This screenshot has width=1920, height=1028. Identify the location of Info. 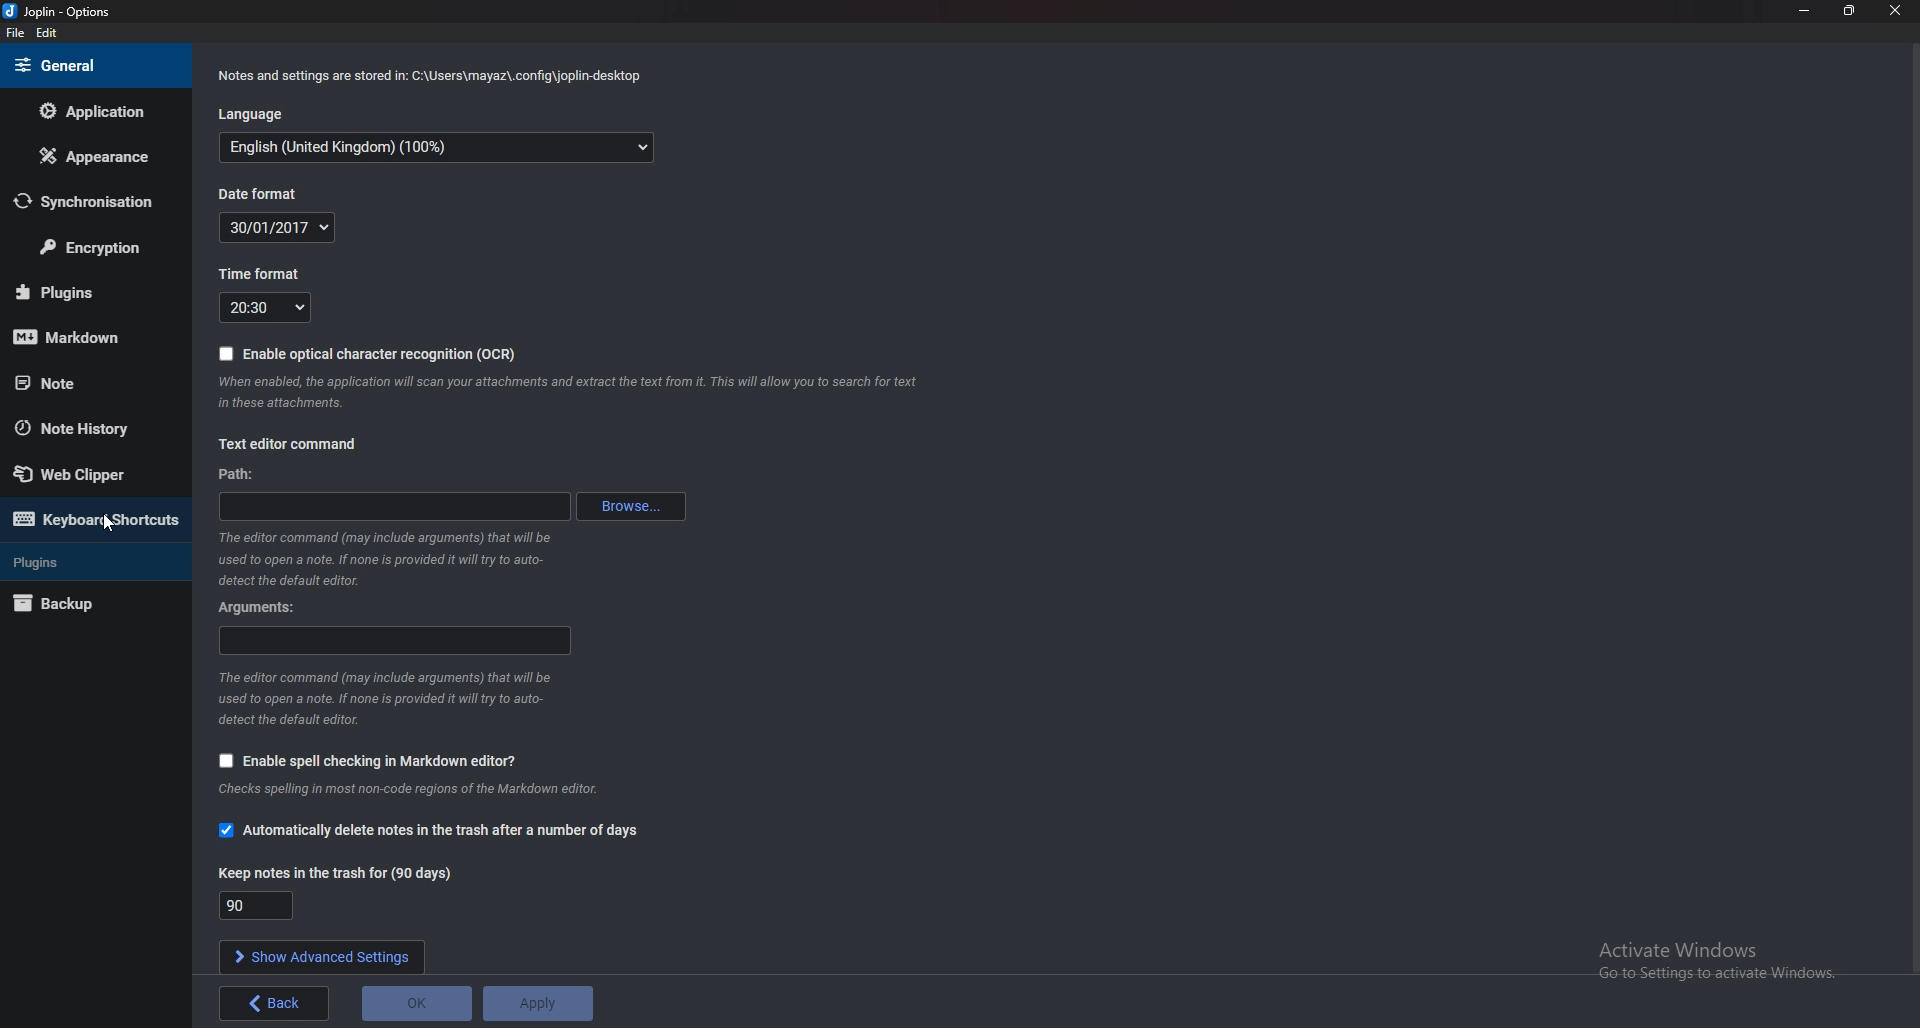
(424, 788).